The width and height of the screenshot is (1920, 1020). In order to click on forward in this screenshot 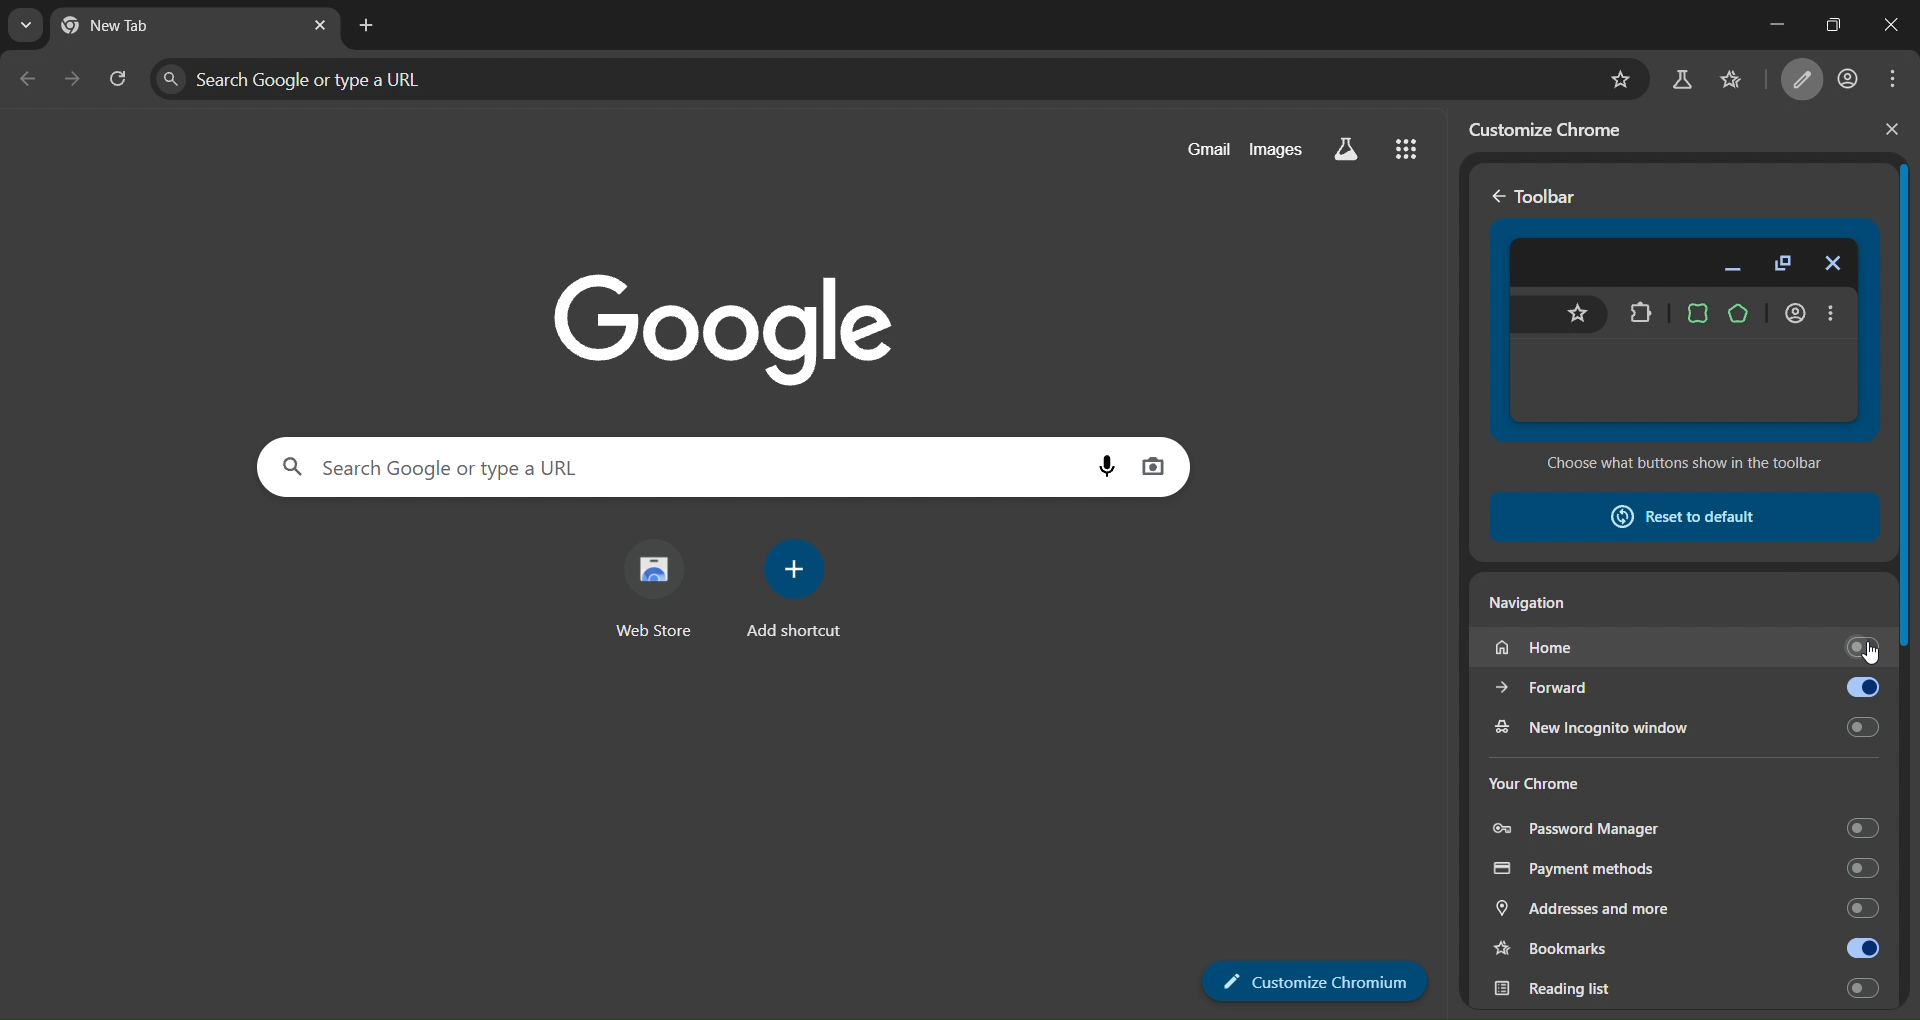, I will do `click(1595, 690)`.